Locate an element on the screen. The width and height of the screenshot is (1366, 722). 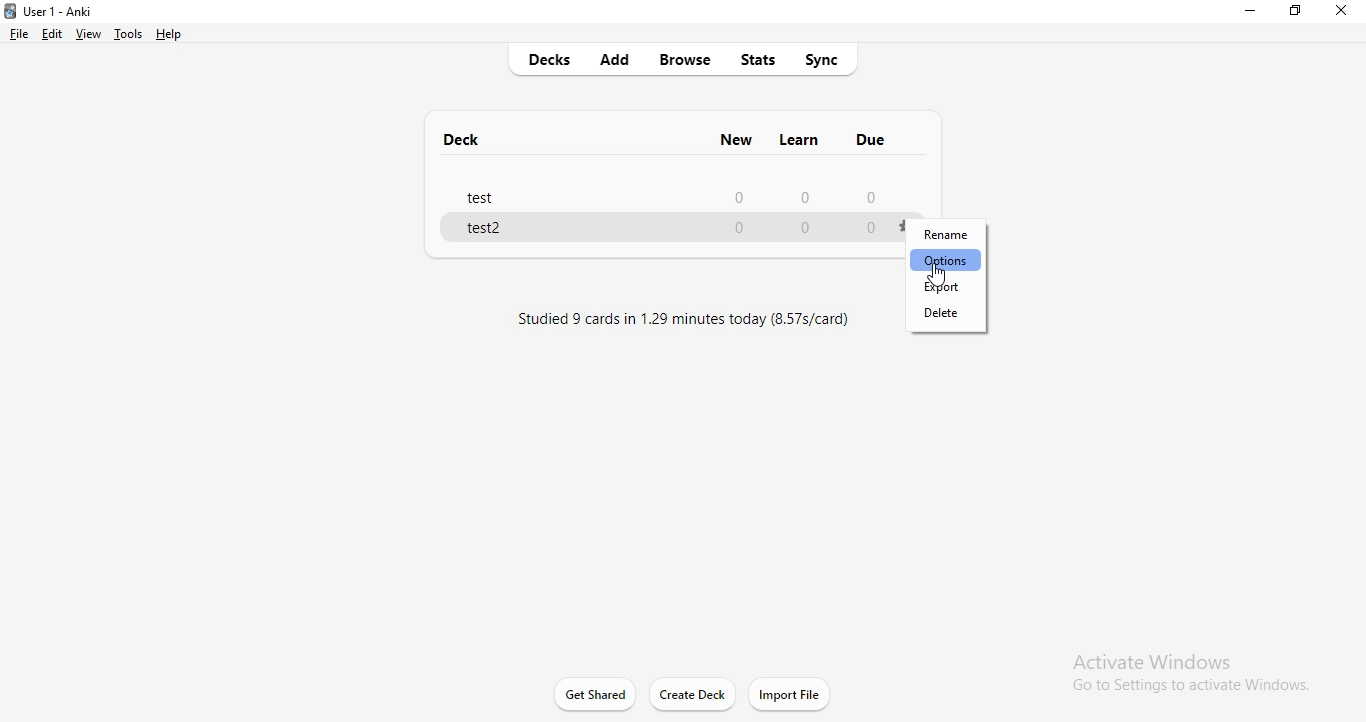
view is located at coordinates (89, 34).